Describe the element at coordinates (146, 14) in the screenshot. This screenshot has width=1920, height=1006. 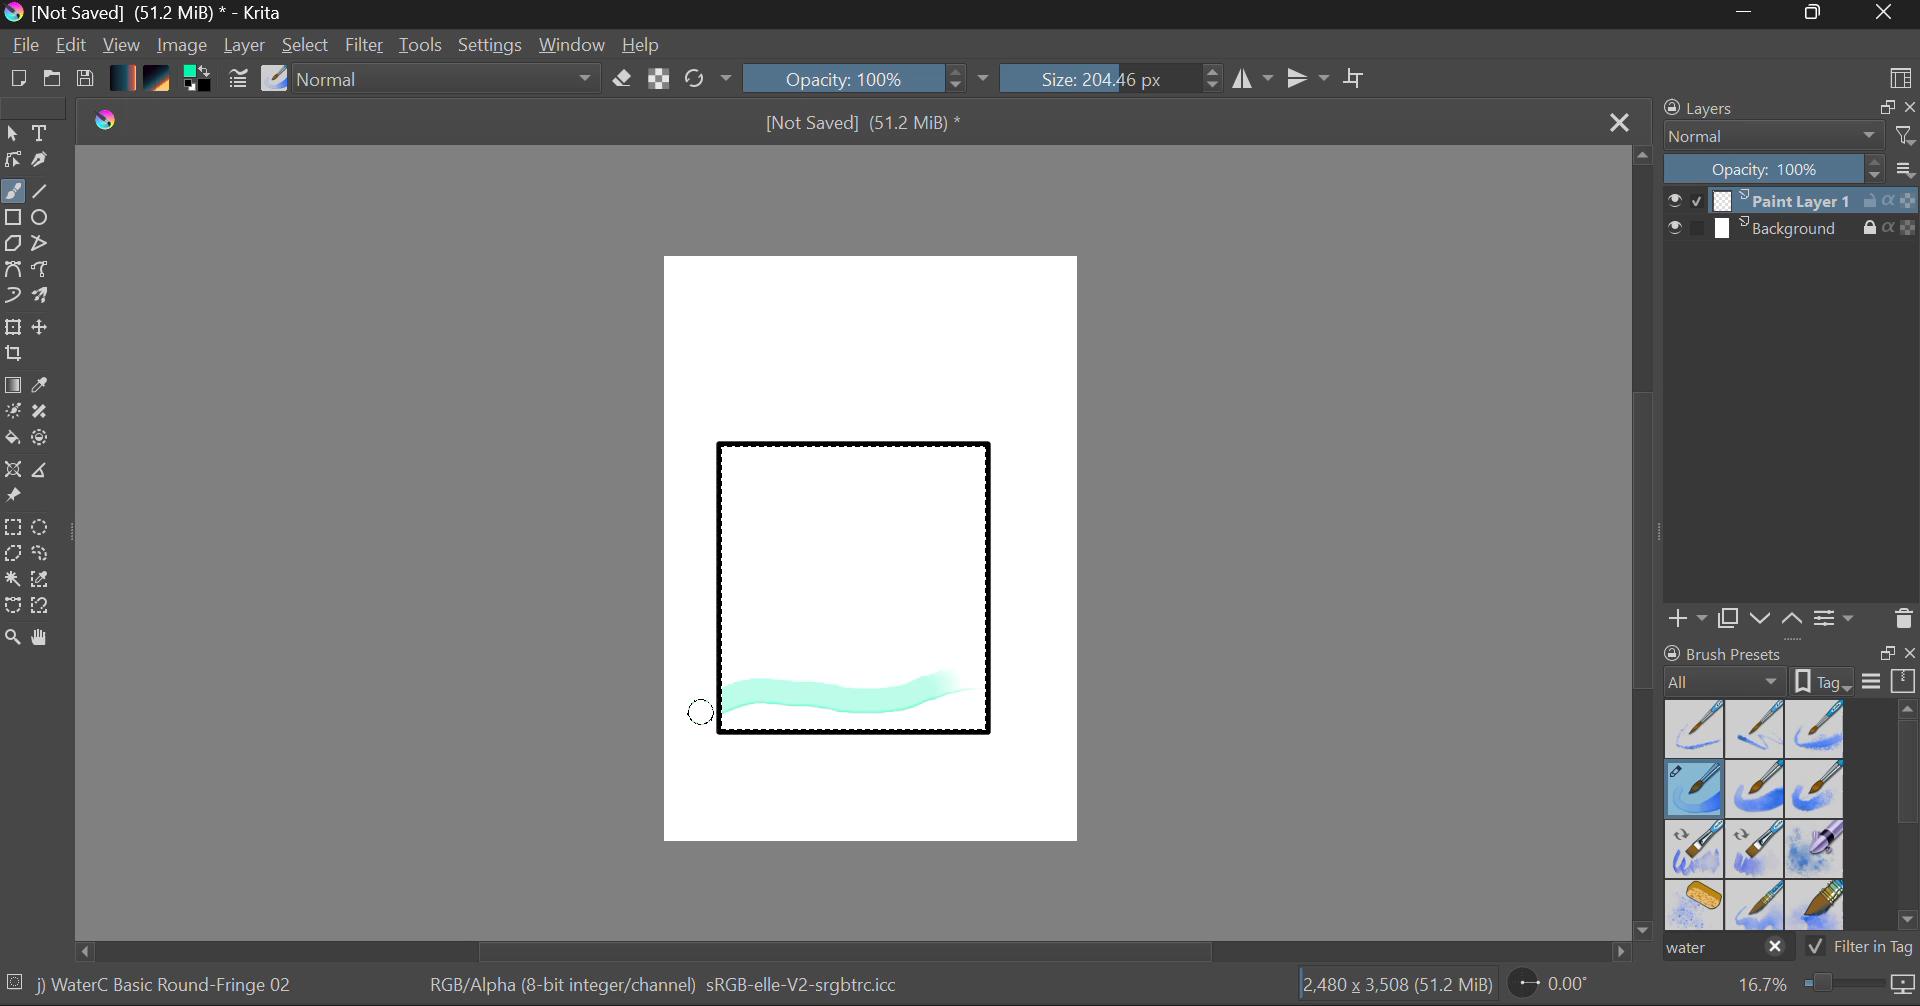
I see `Window Title` at that location.